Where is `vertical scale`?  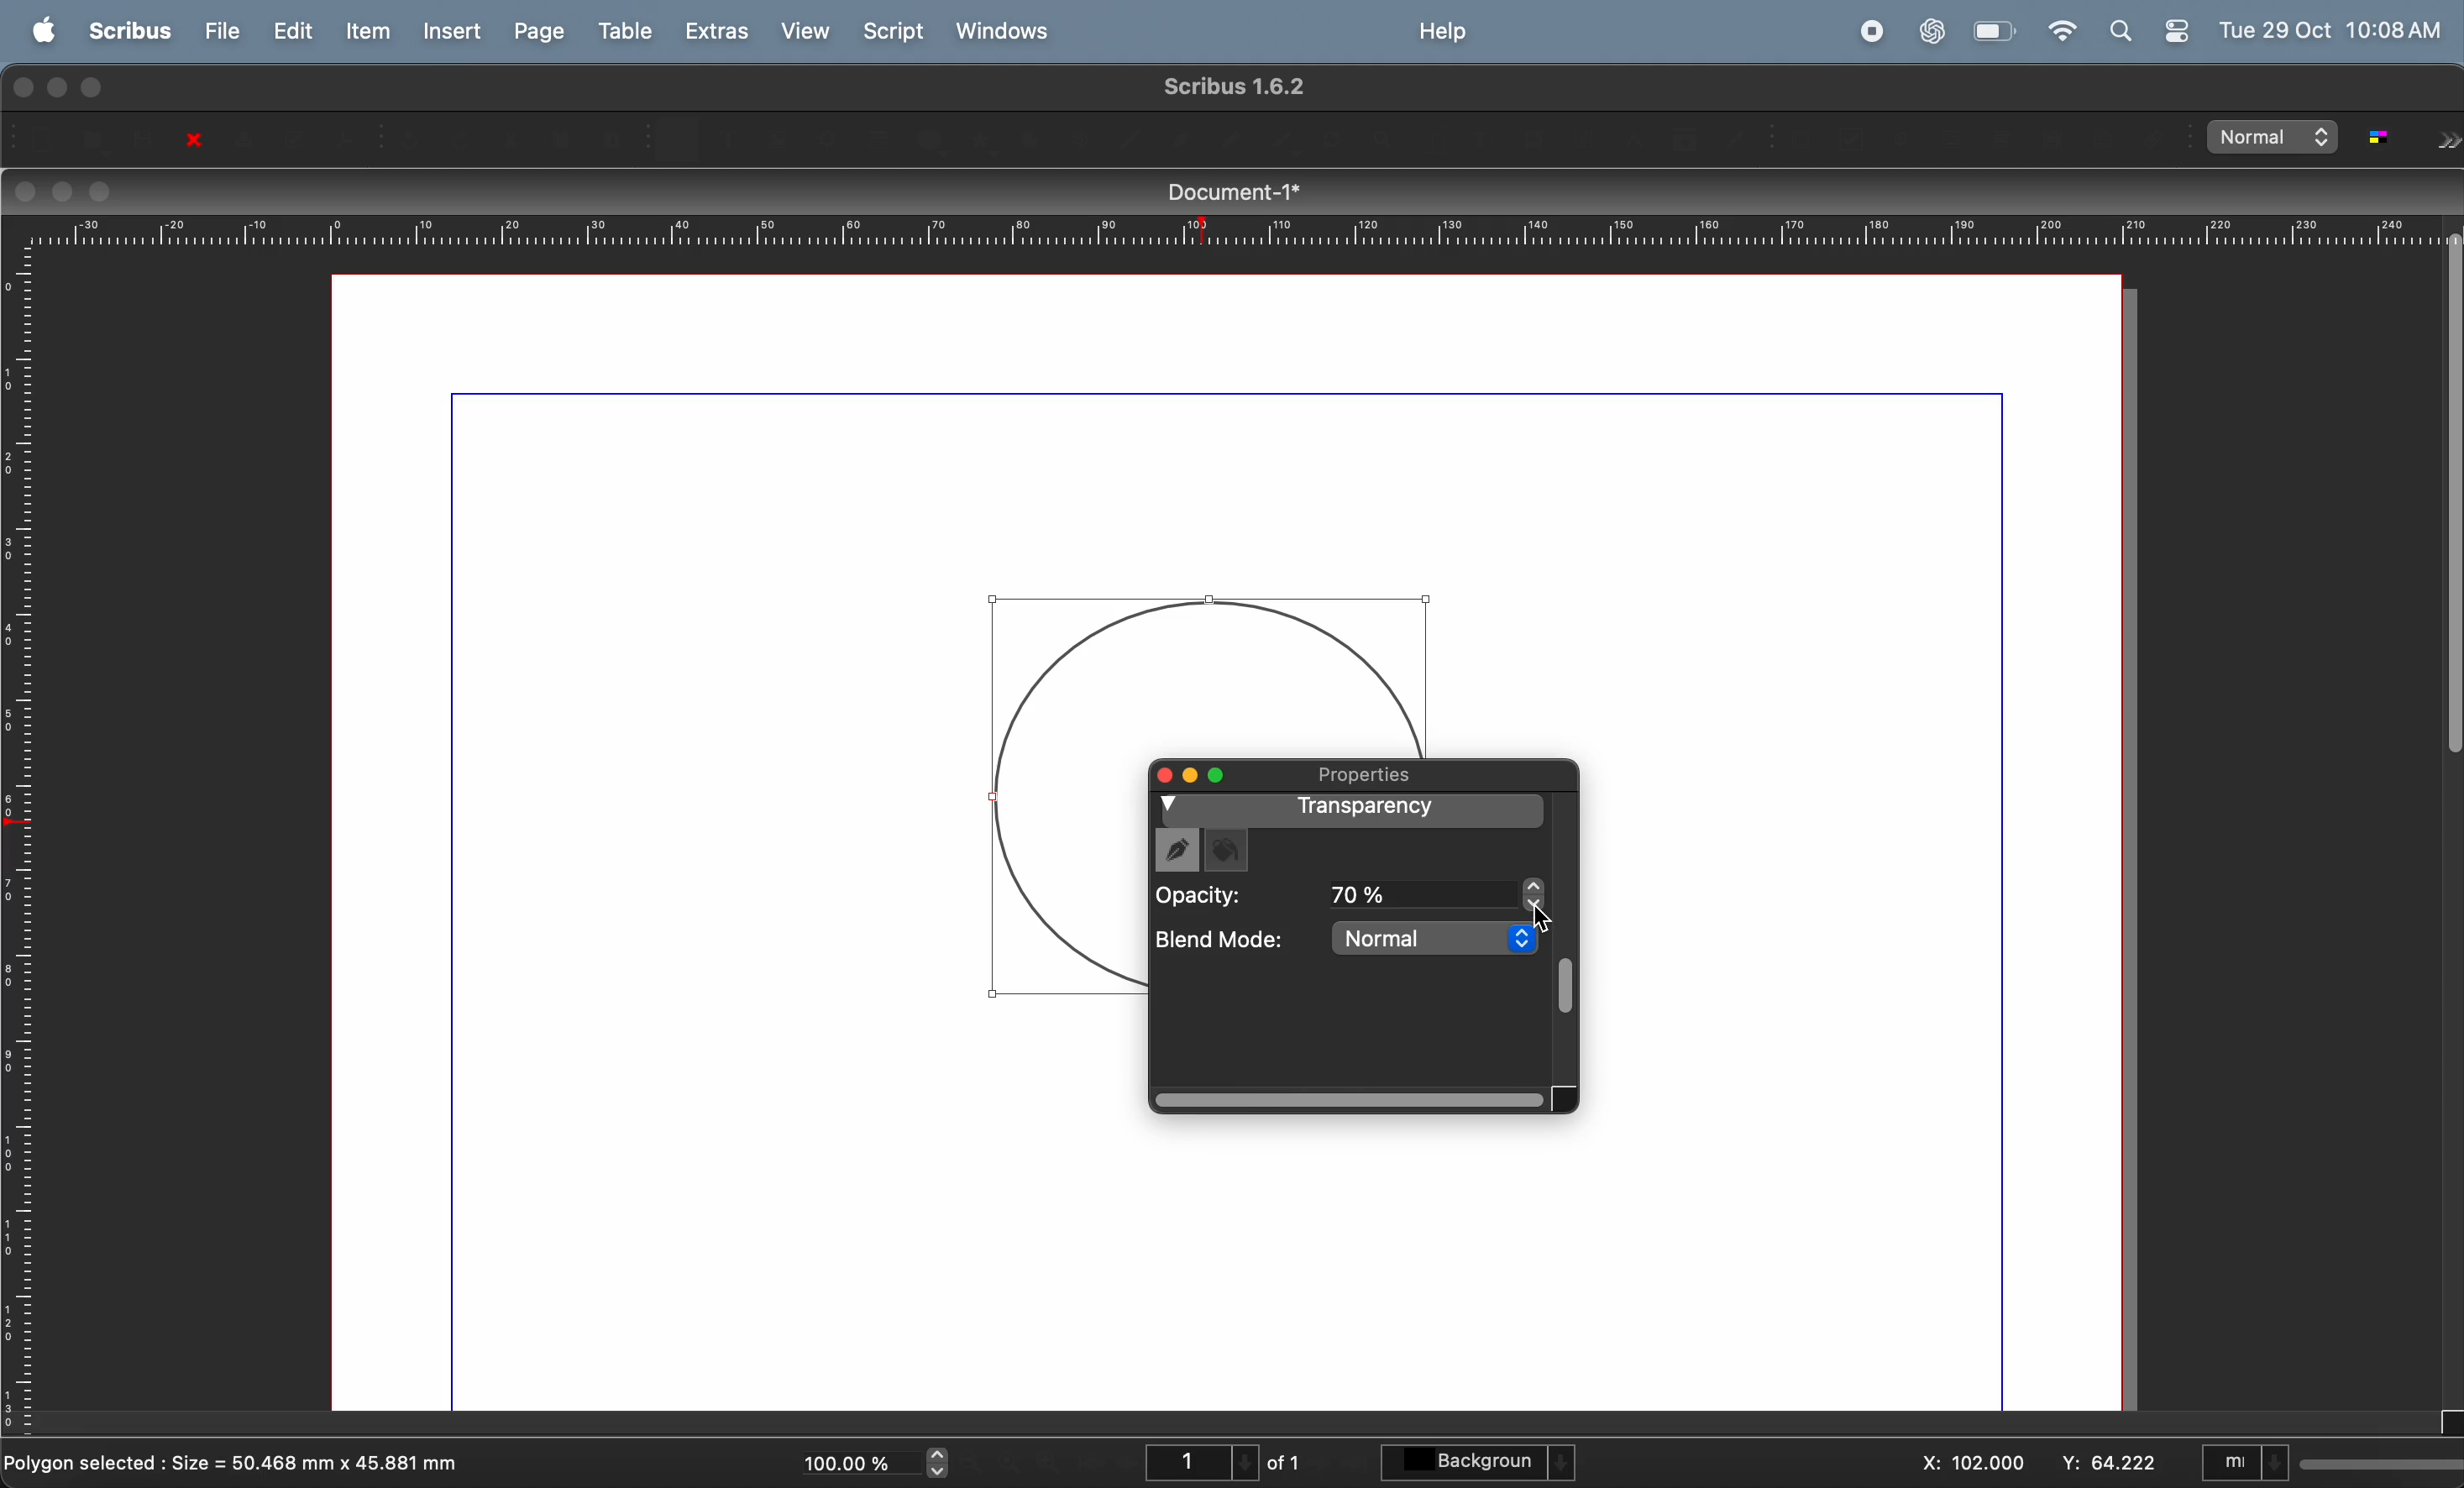 vertical scale is located at coordinates (24, 846).